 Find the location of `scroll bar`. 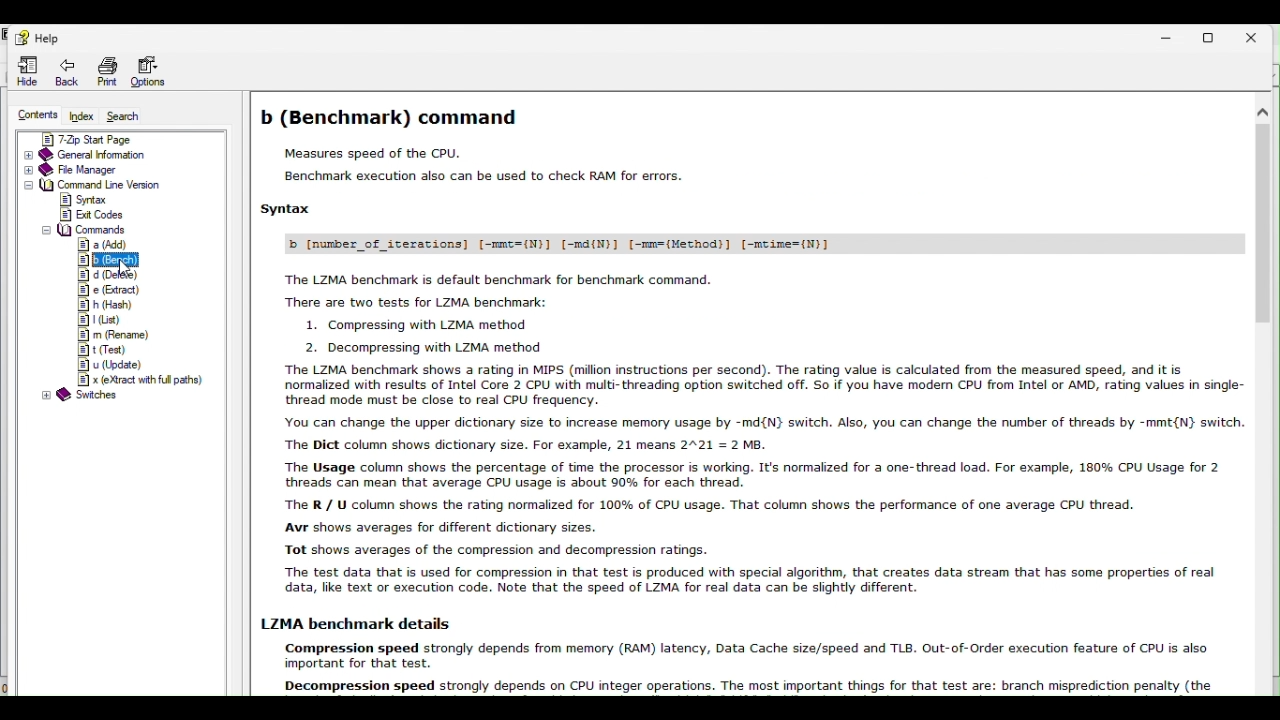

scroll bar is located at coordinates (1266, 240).